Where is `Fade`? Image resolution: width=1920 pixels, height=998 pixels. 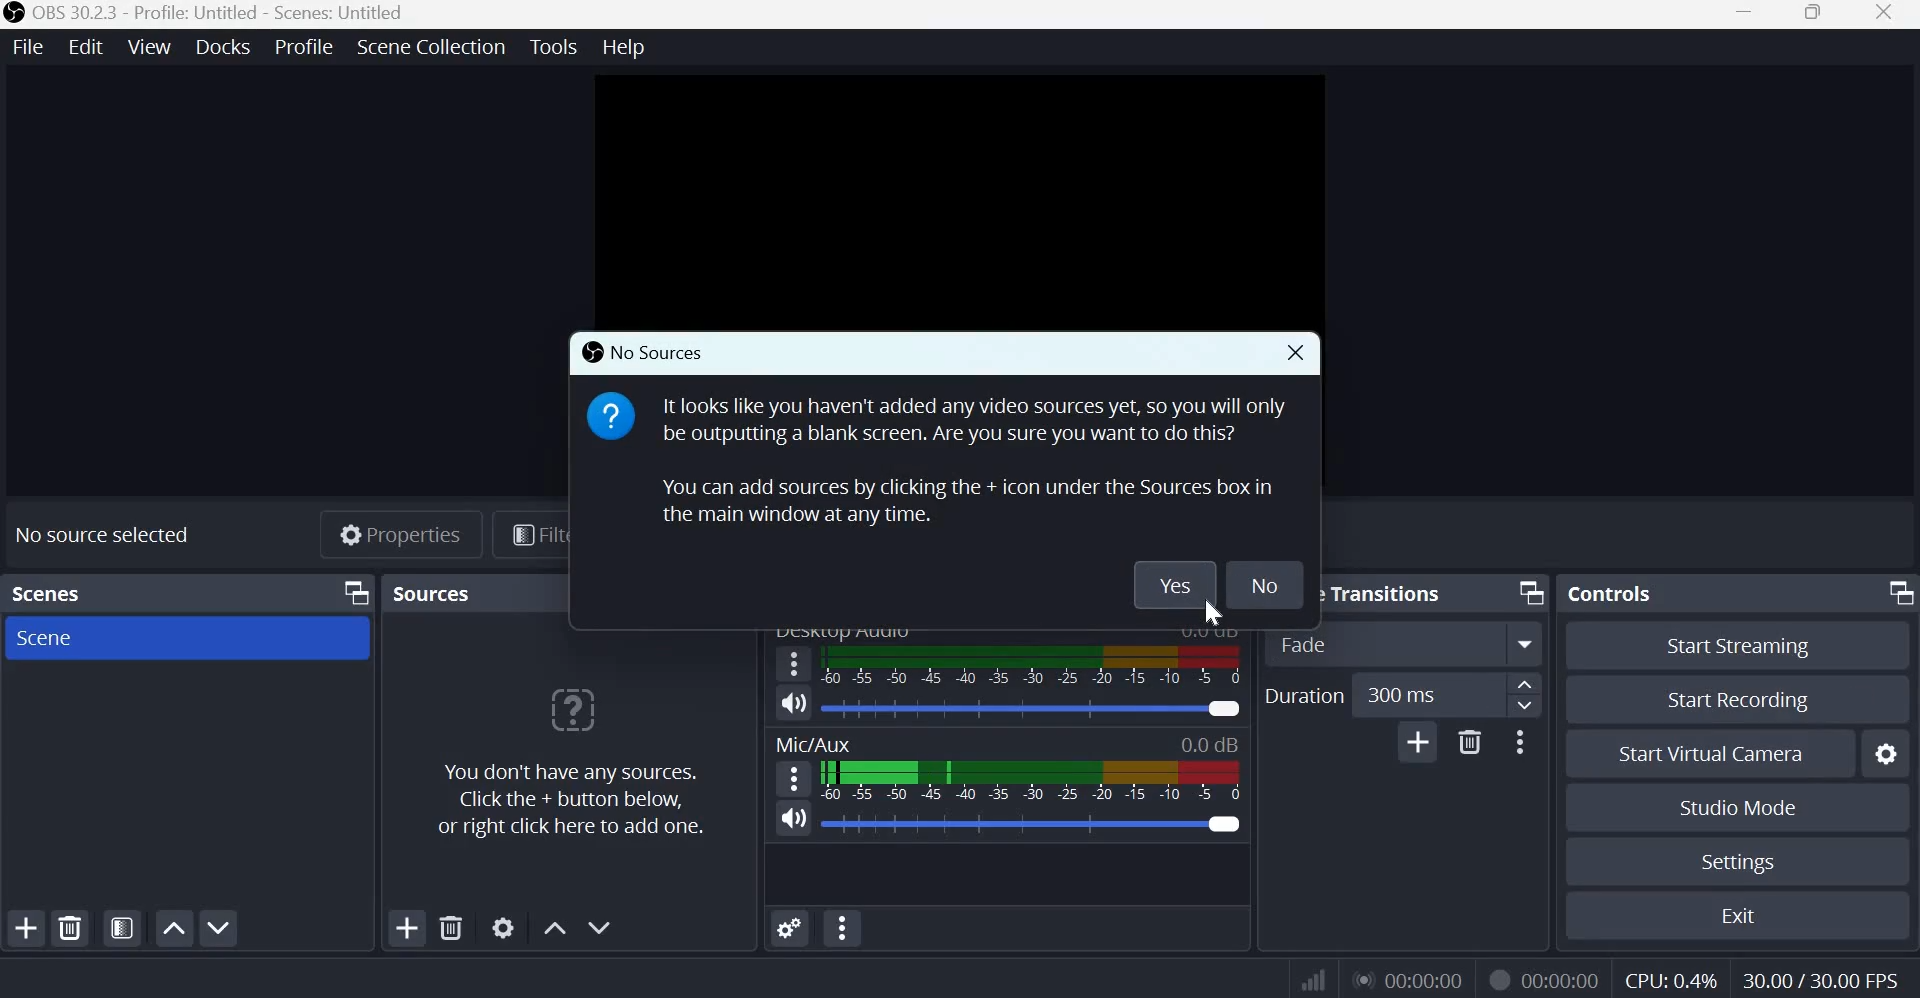
Fade is located at coordinates (1409, 644).